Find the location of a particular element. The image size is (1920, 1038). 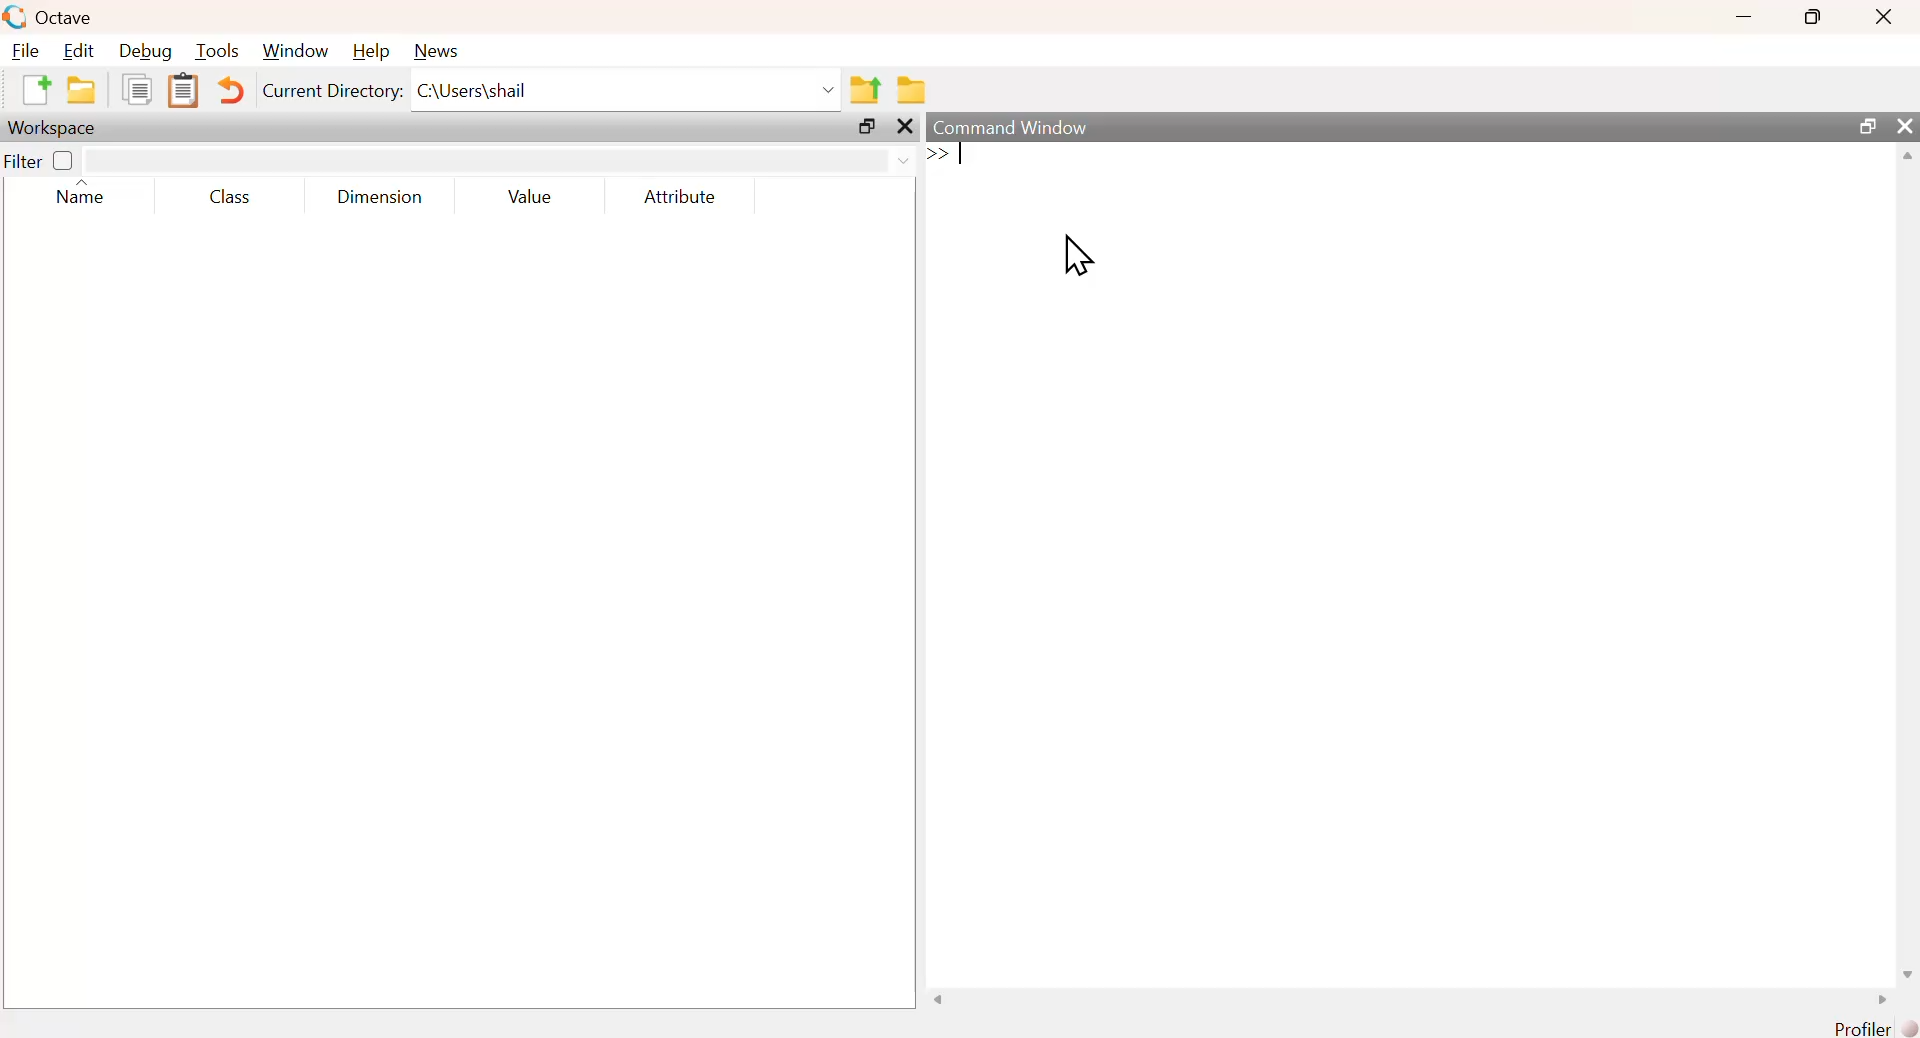

minimize is located at coordinates (1741, 19).